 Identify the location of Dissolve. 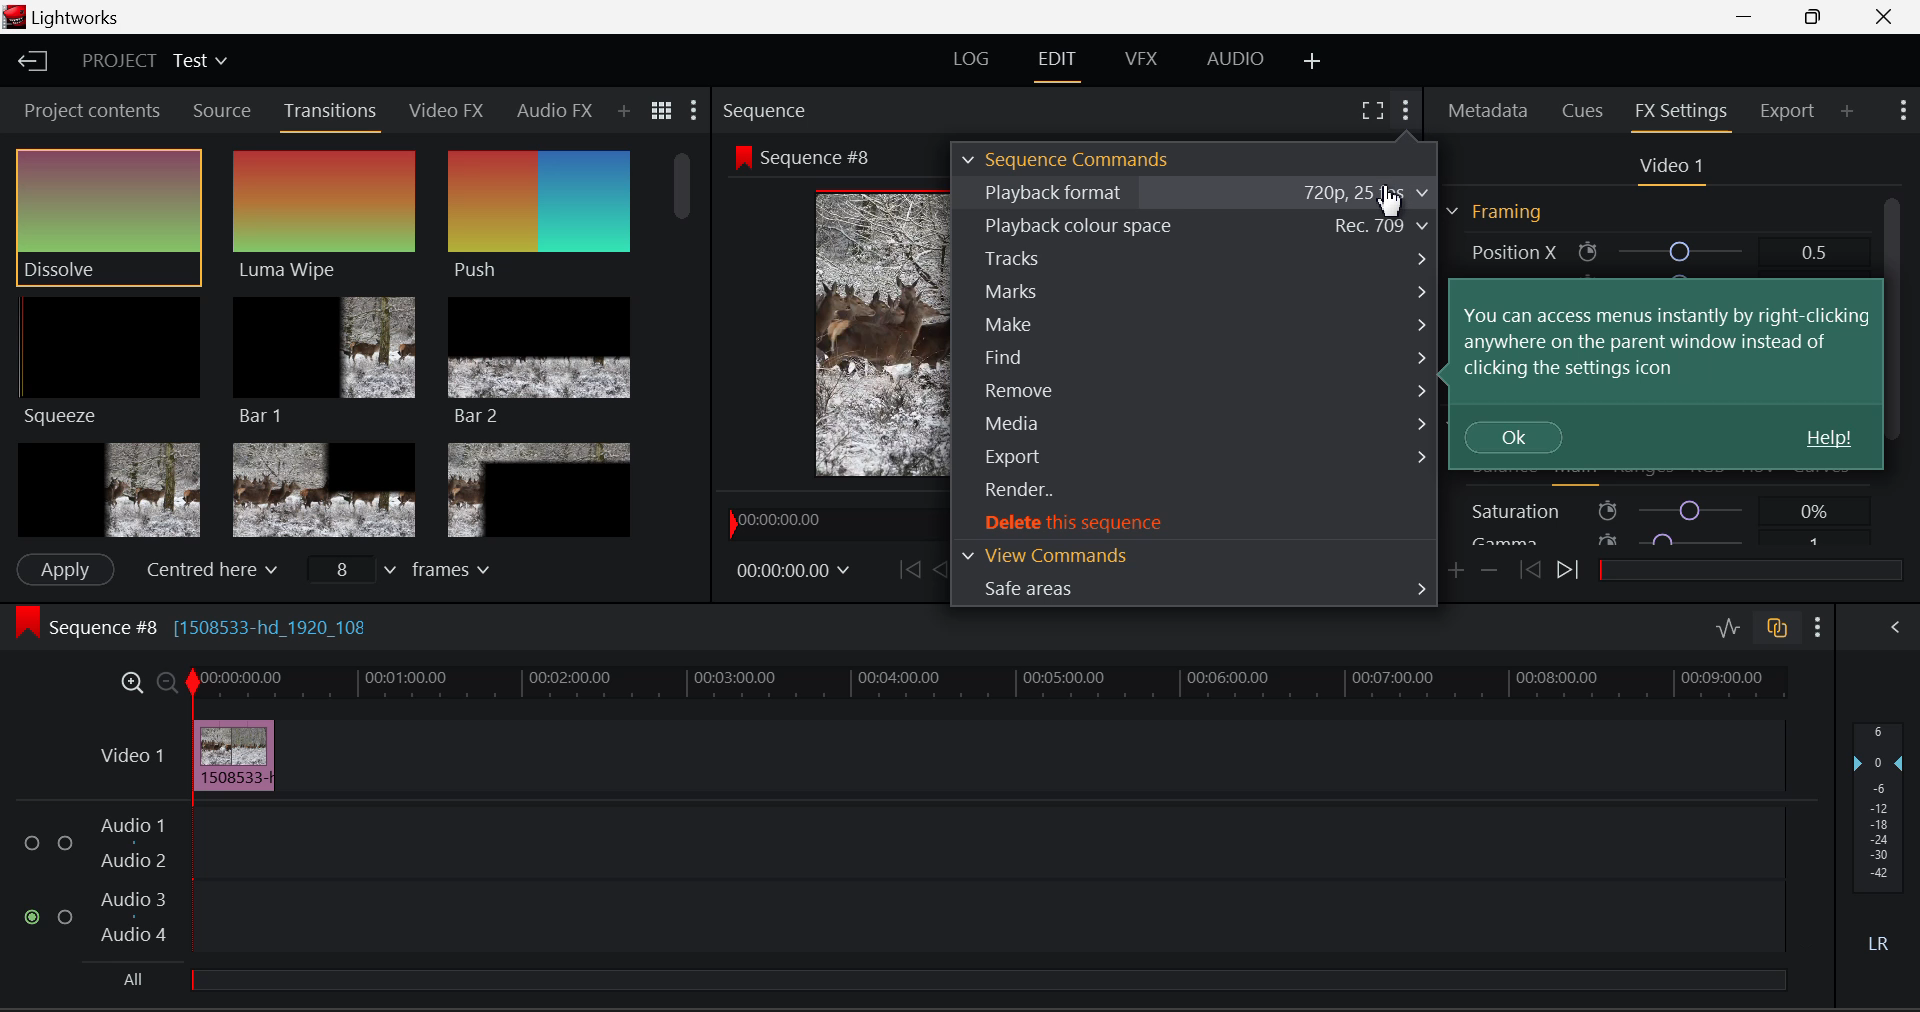
(108, 216).